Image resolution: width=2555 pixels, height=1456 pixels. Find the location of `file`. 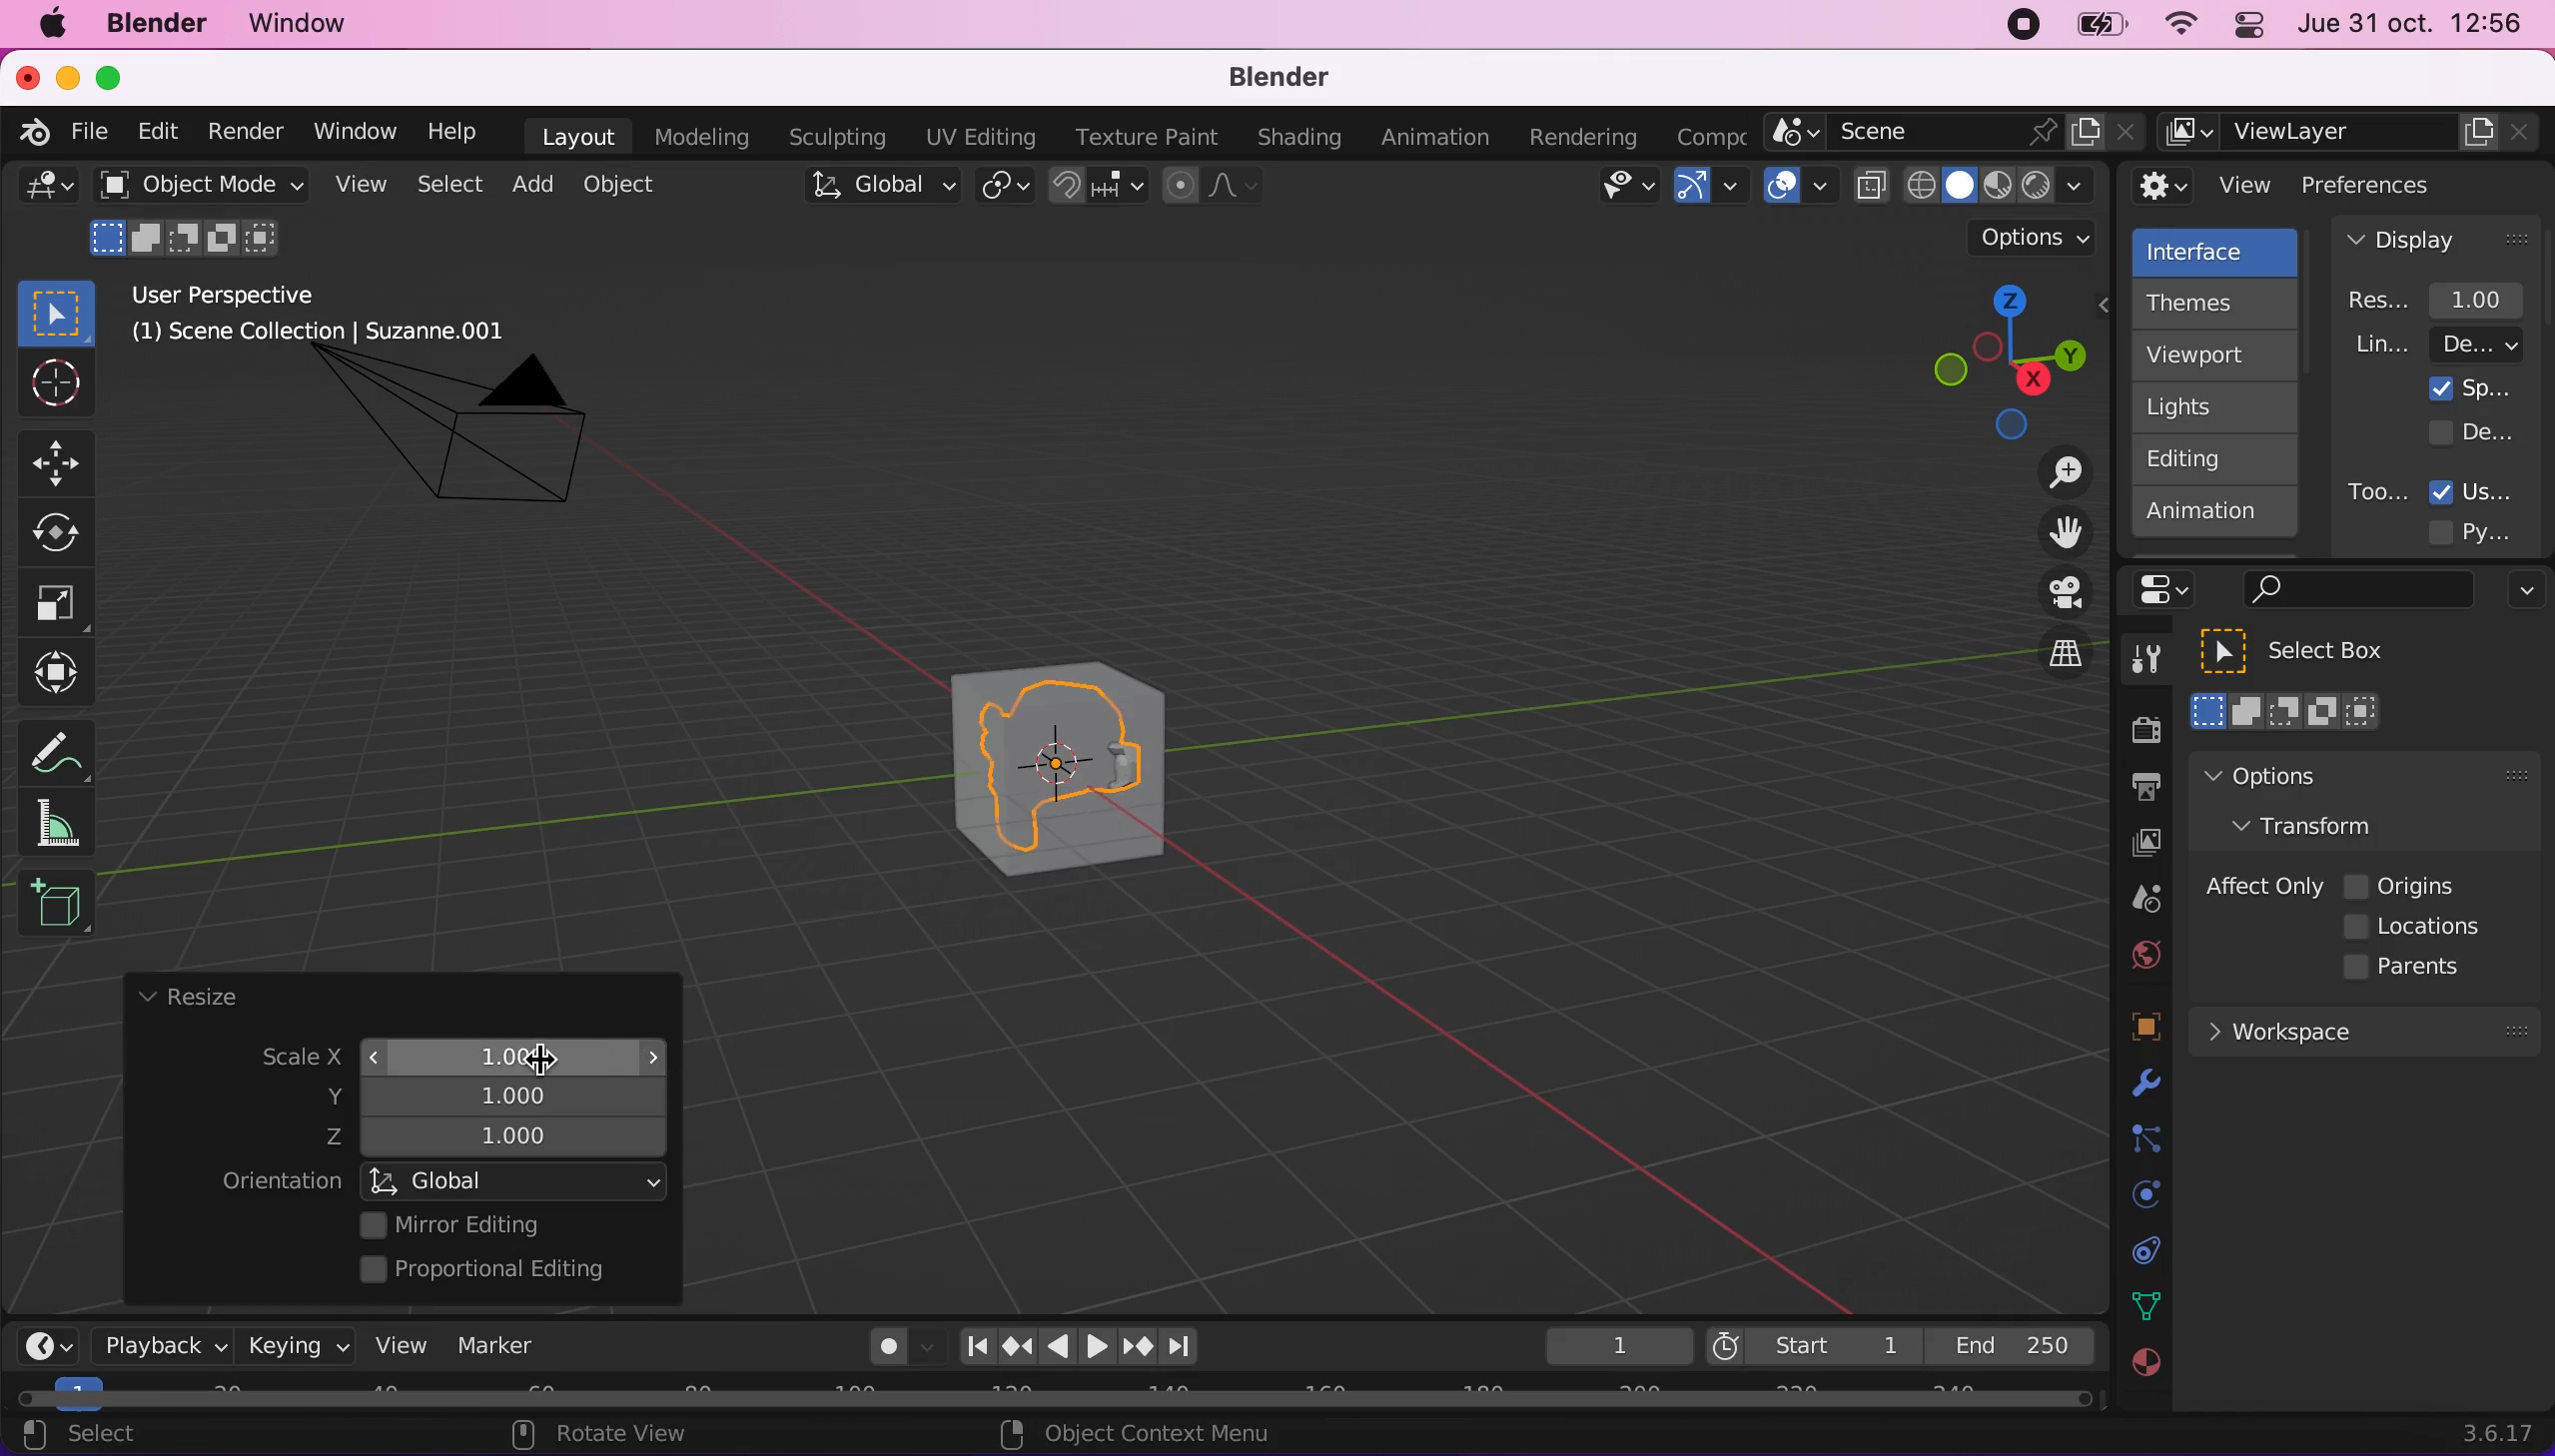

file is located at coordinates (86, 132).